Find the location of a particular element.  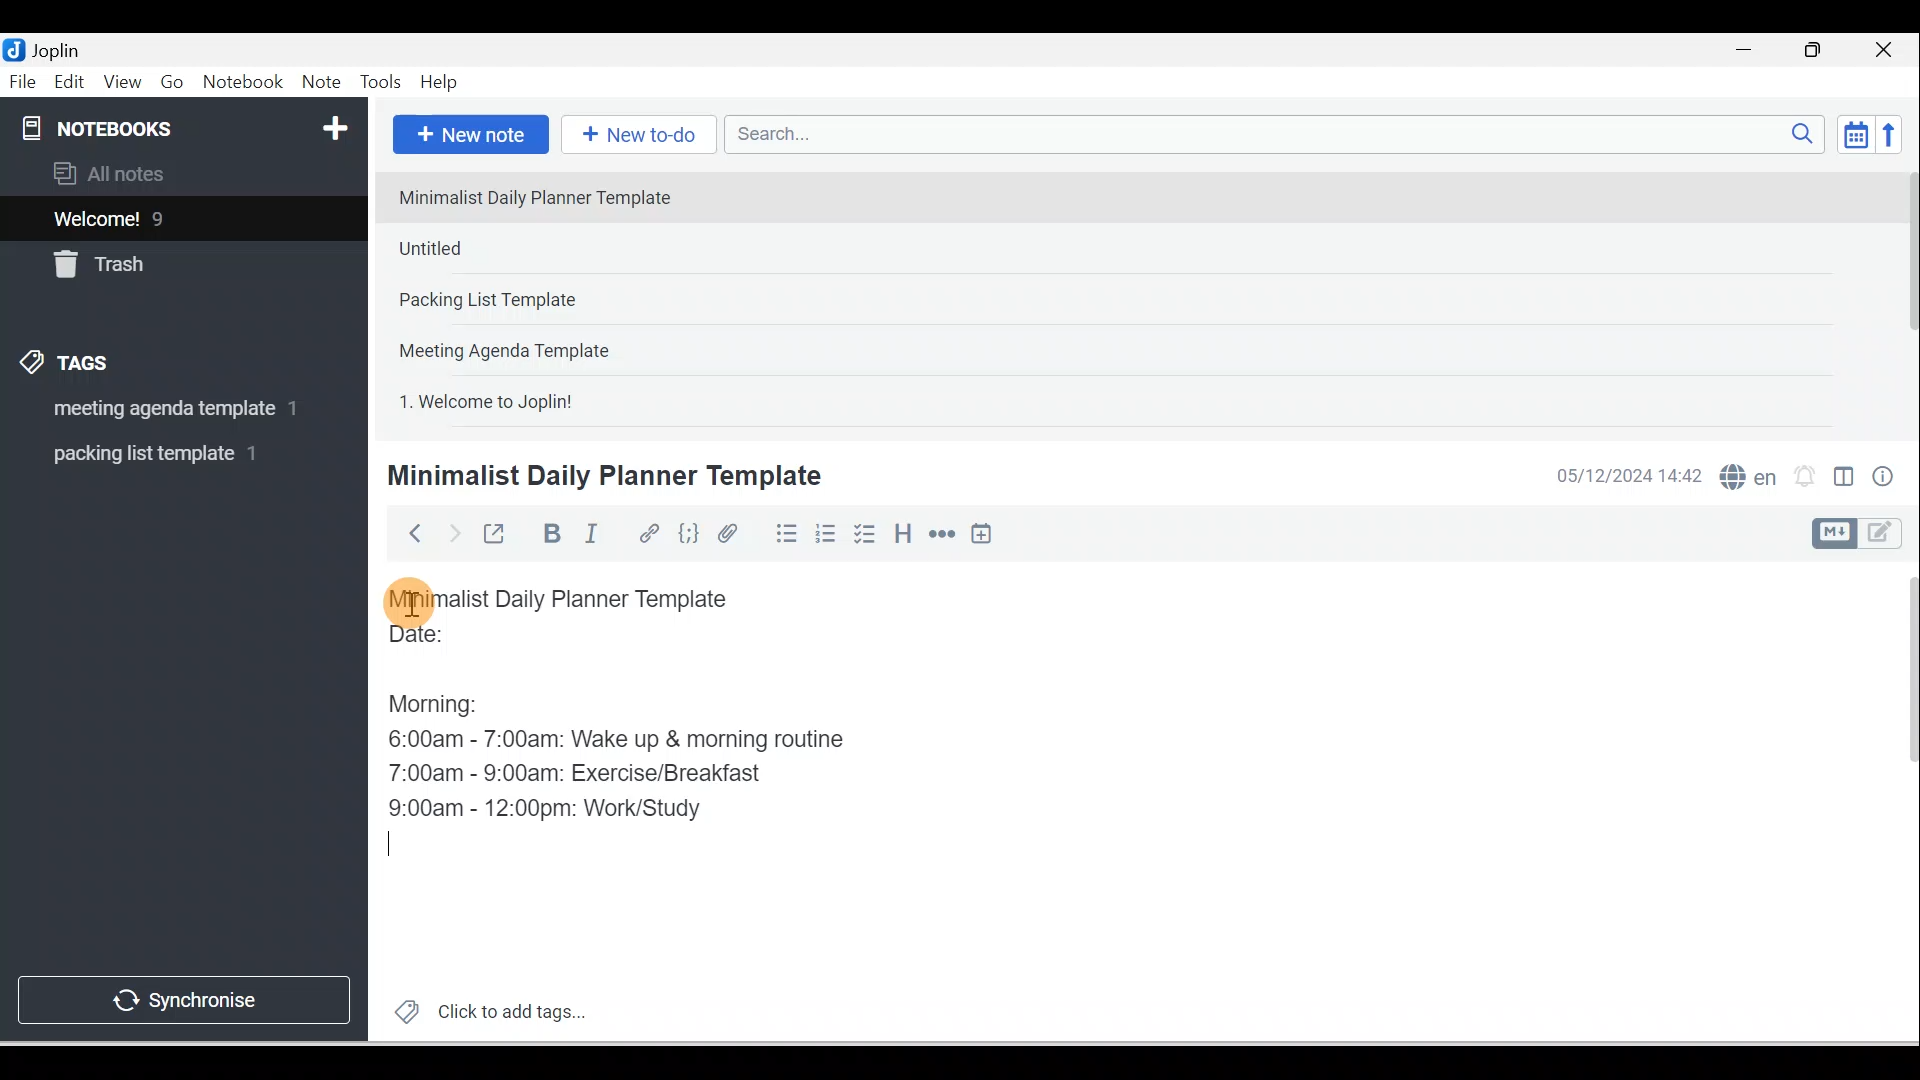

Note 1 is located at coordinates (549, 196).